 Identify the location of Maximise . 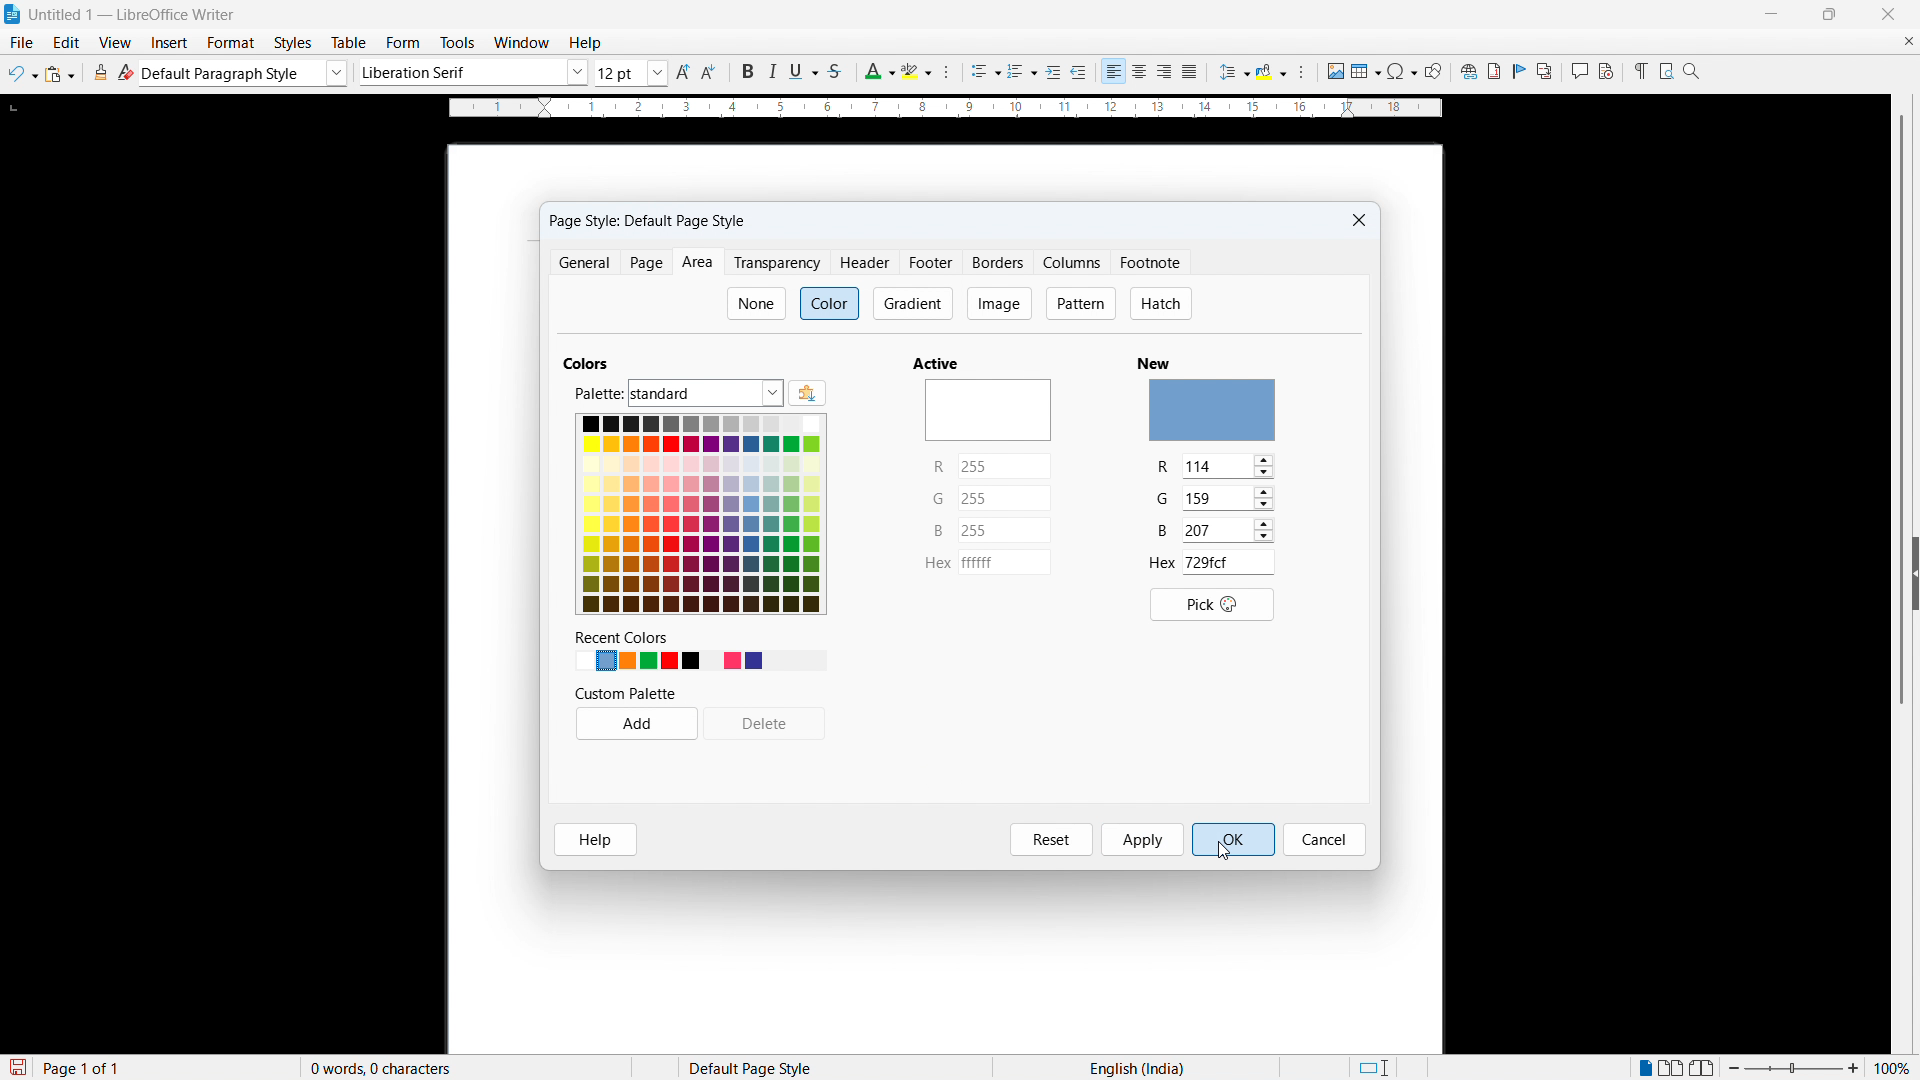
(1830, 15).